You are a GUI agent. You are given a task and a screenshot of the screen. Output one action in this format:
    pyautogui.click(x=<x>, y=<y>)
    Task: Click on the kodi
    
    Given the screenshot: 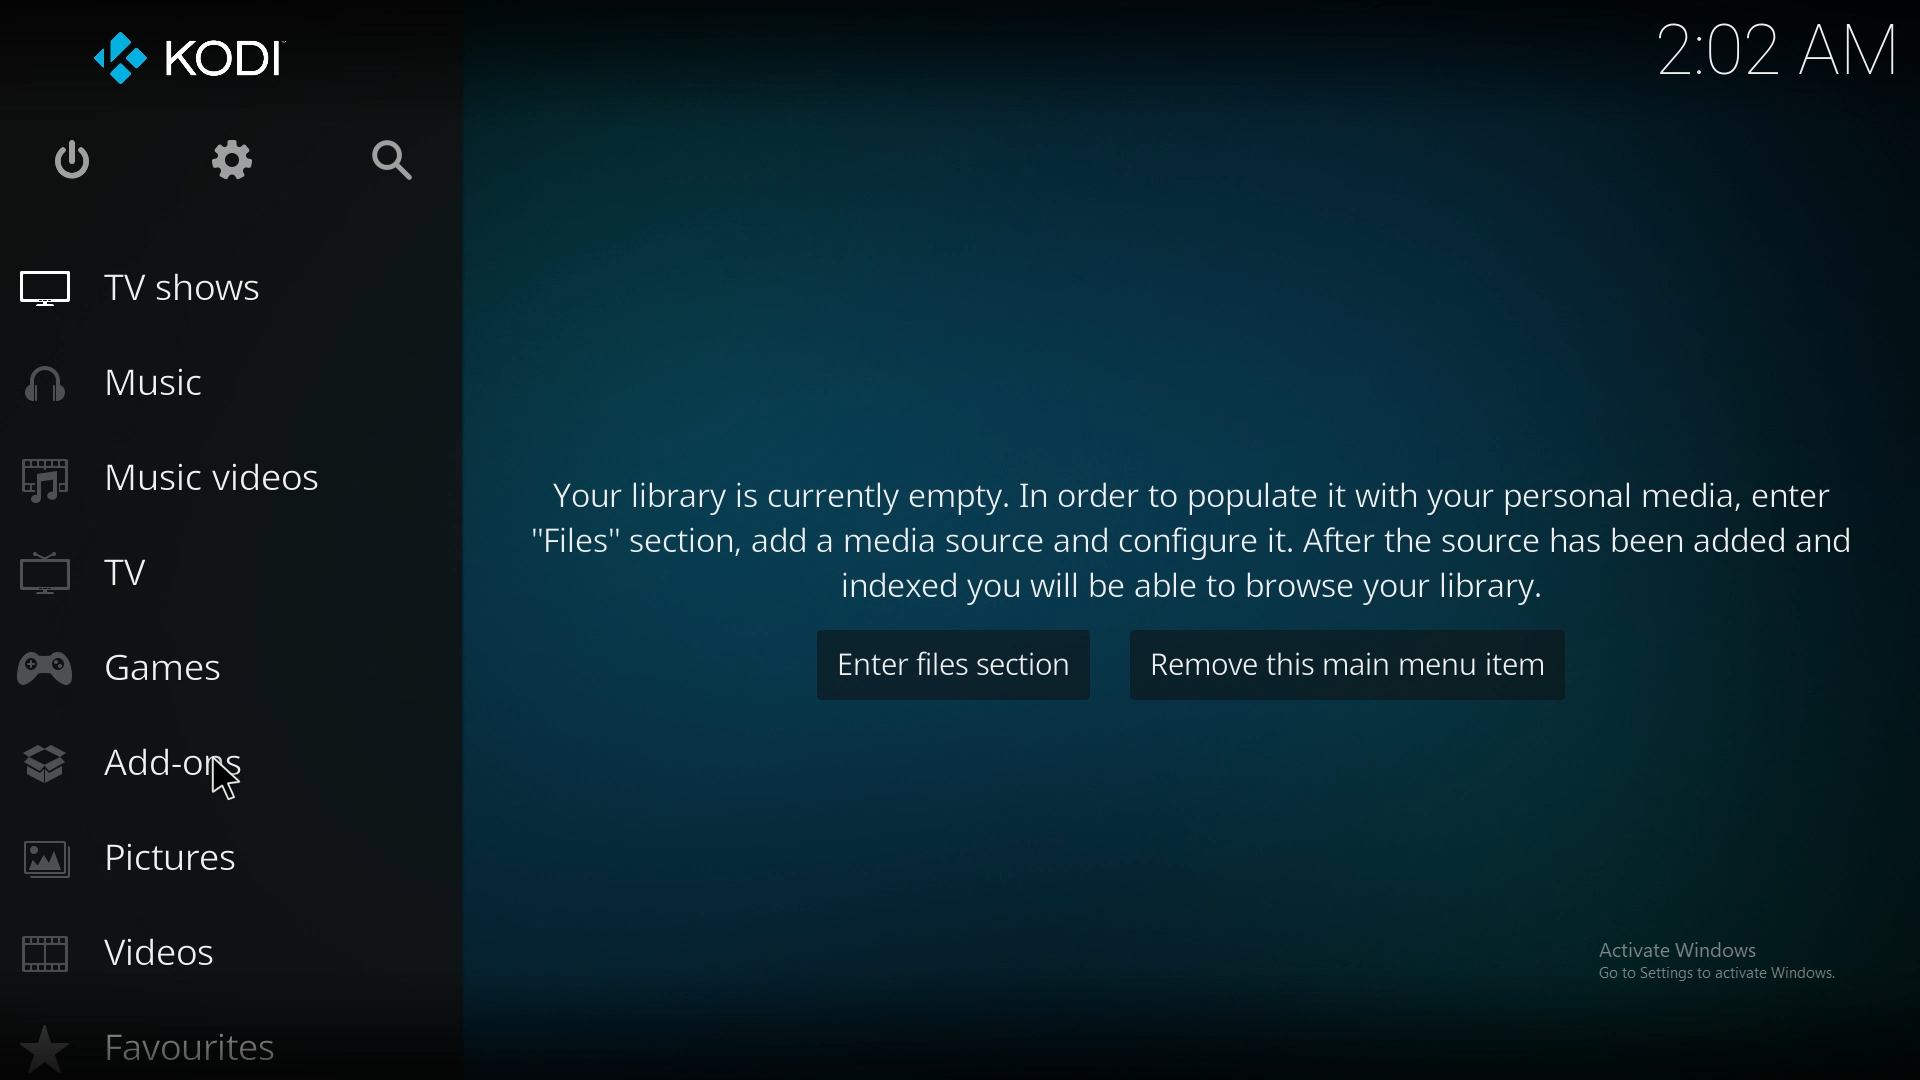 What is the action you would take?
    pyautogui.click(x=229, y=58)
    